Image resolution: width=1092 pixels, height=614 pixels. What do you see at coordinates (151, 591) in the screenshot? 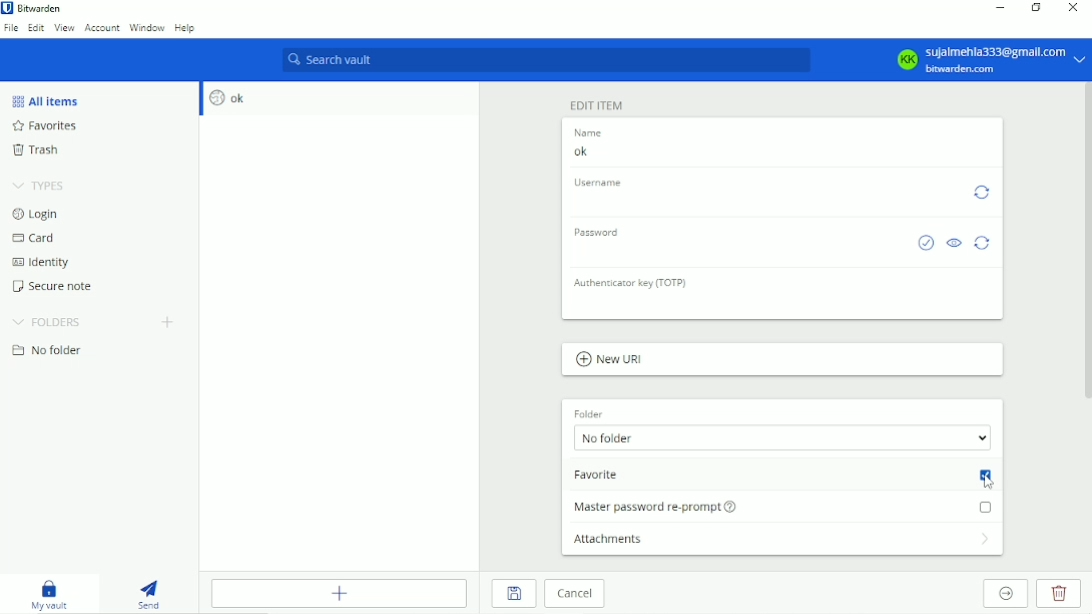
I see `Send` at bounding box center [151, 591].